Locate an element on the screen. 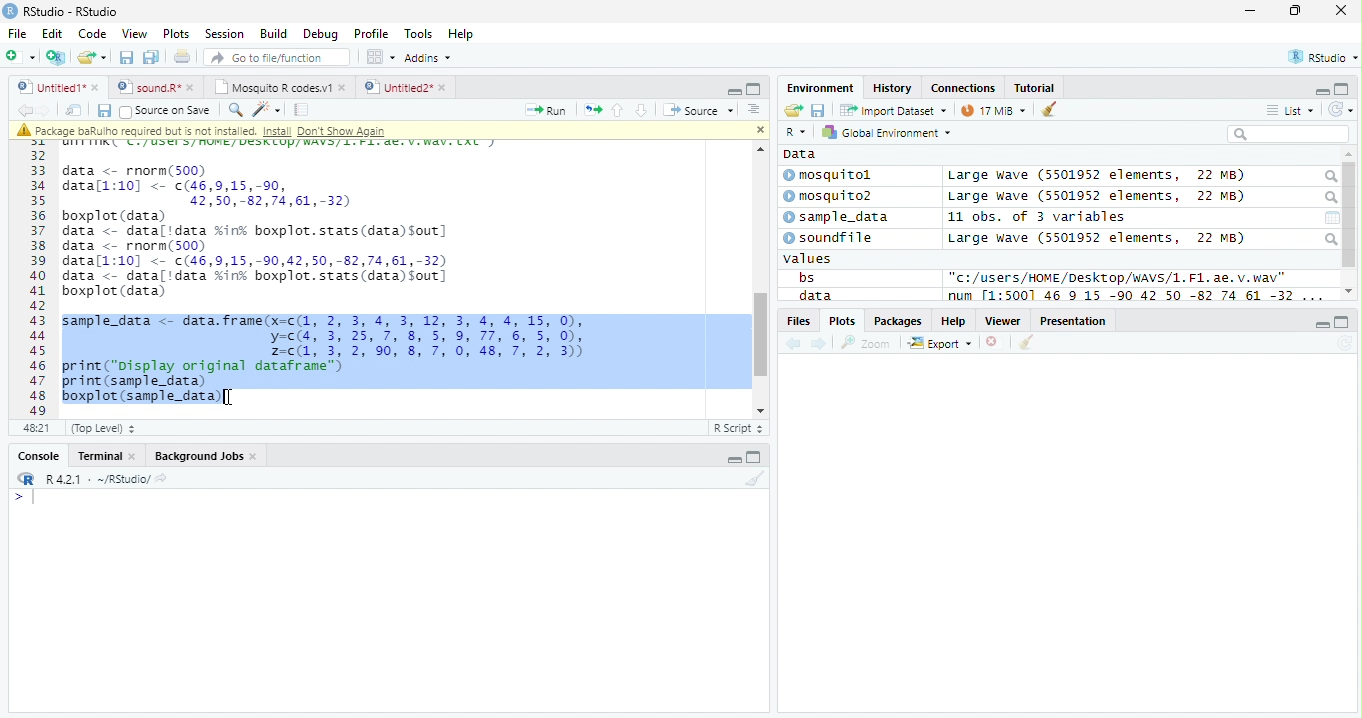 Image resolution: width=1362 pixels, height=718 pixels. Run the current line or selection is located at coordinates (546, 111).